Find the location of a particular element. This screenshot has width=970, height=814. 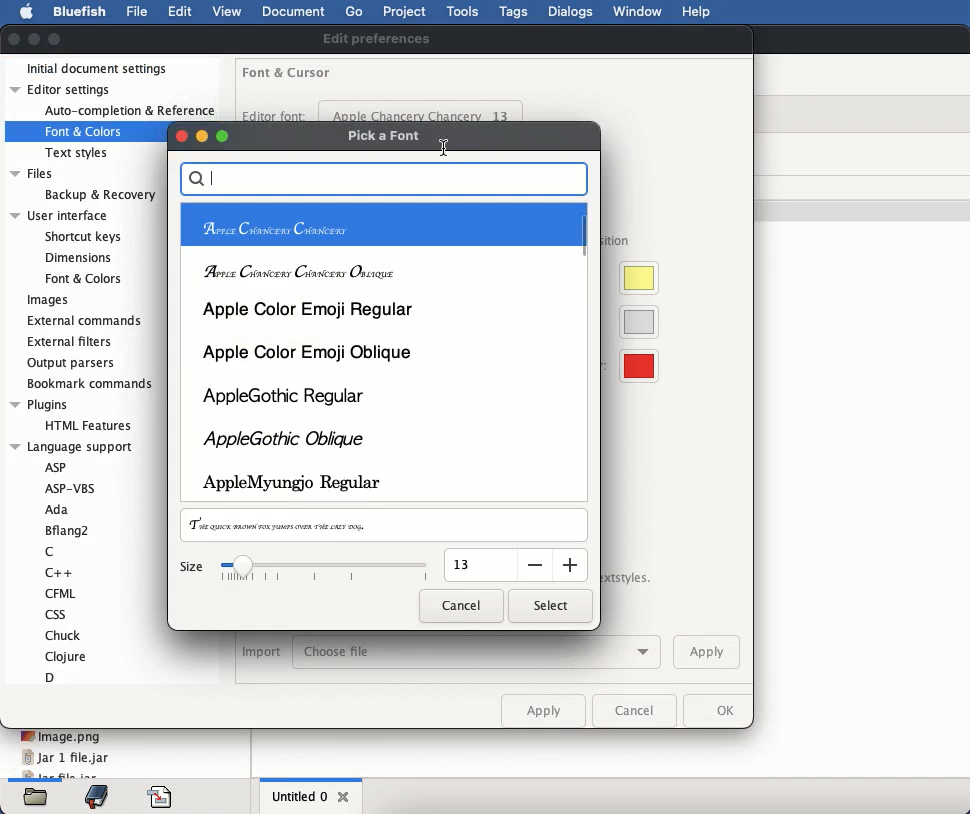

search is located at coordinates (383, 180).